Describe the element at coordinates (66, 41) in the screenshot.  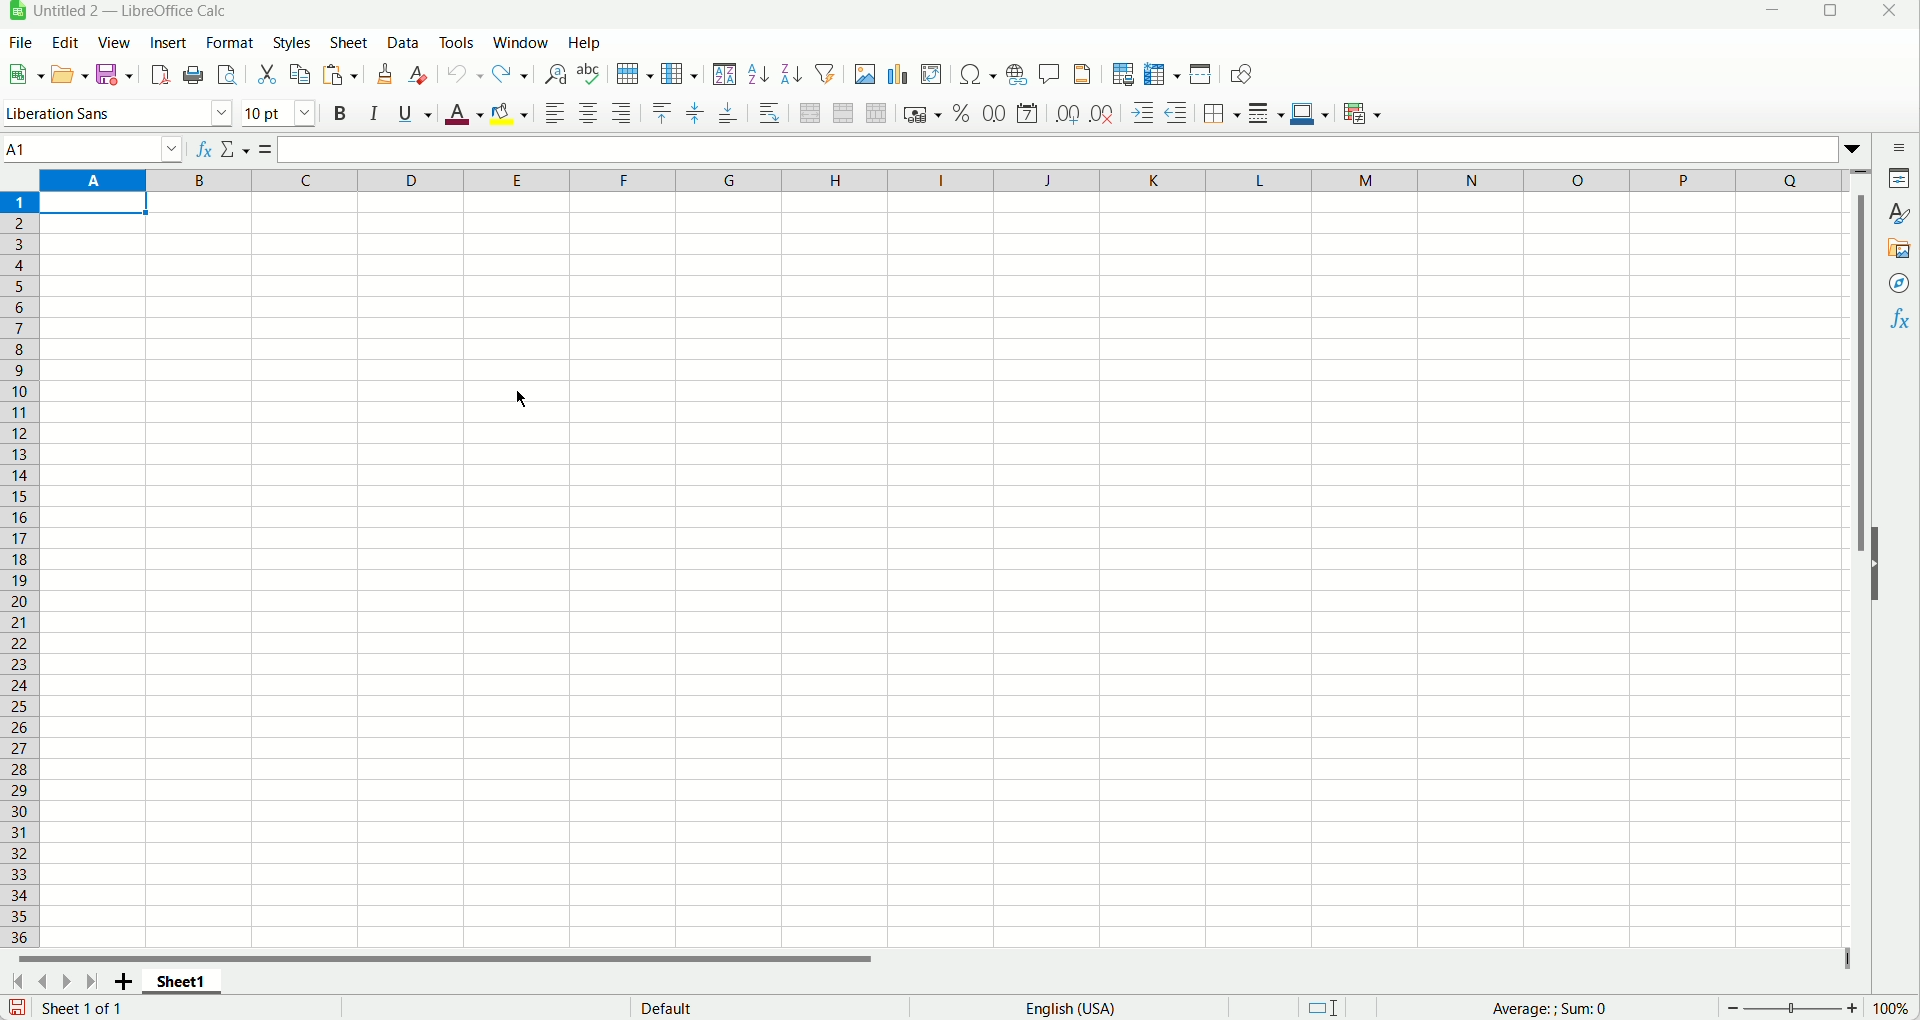
I see `Edit` at that location.